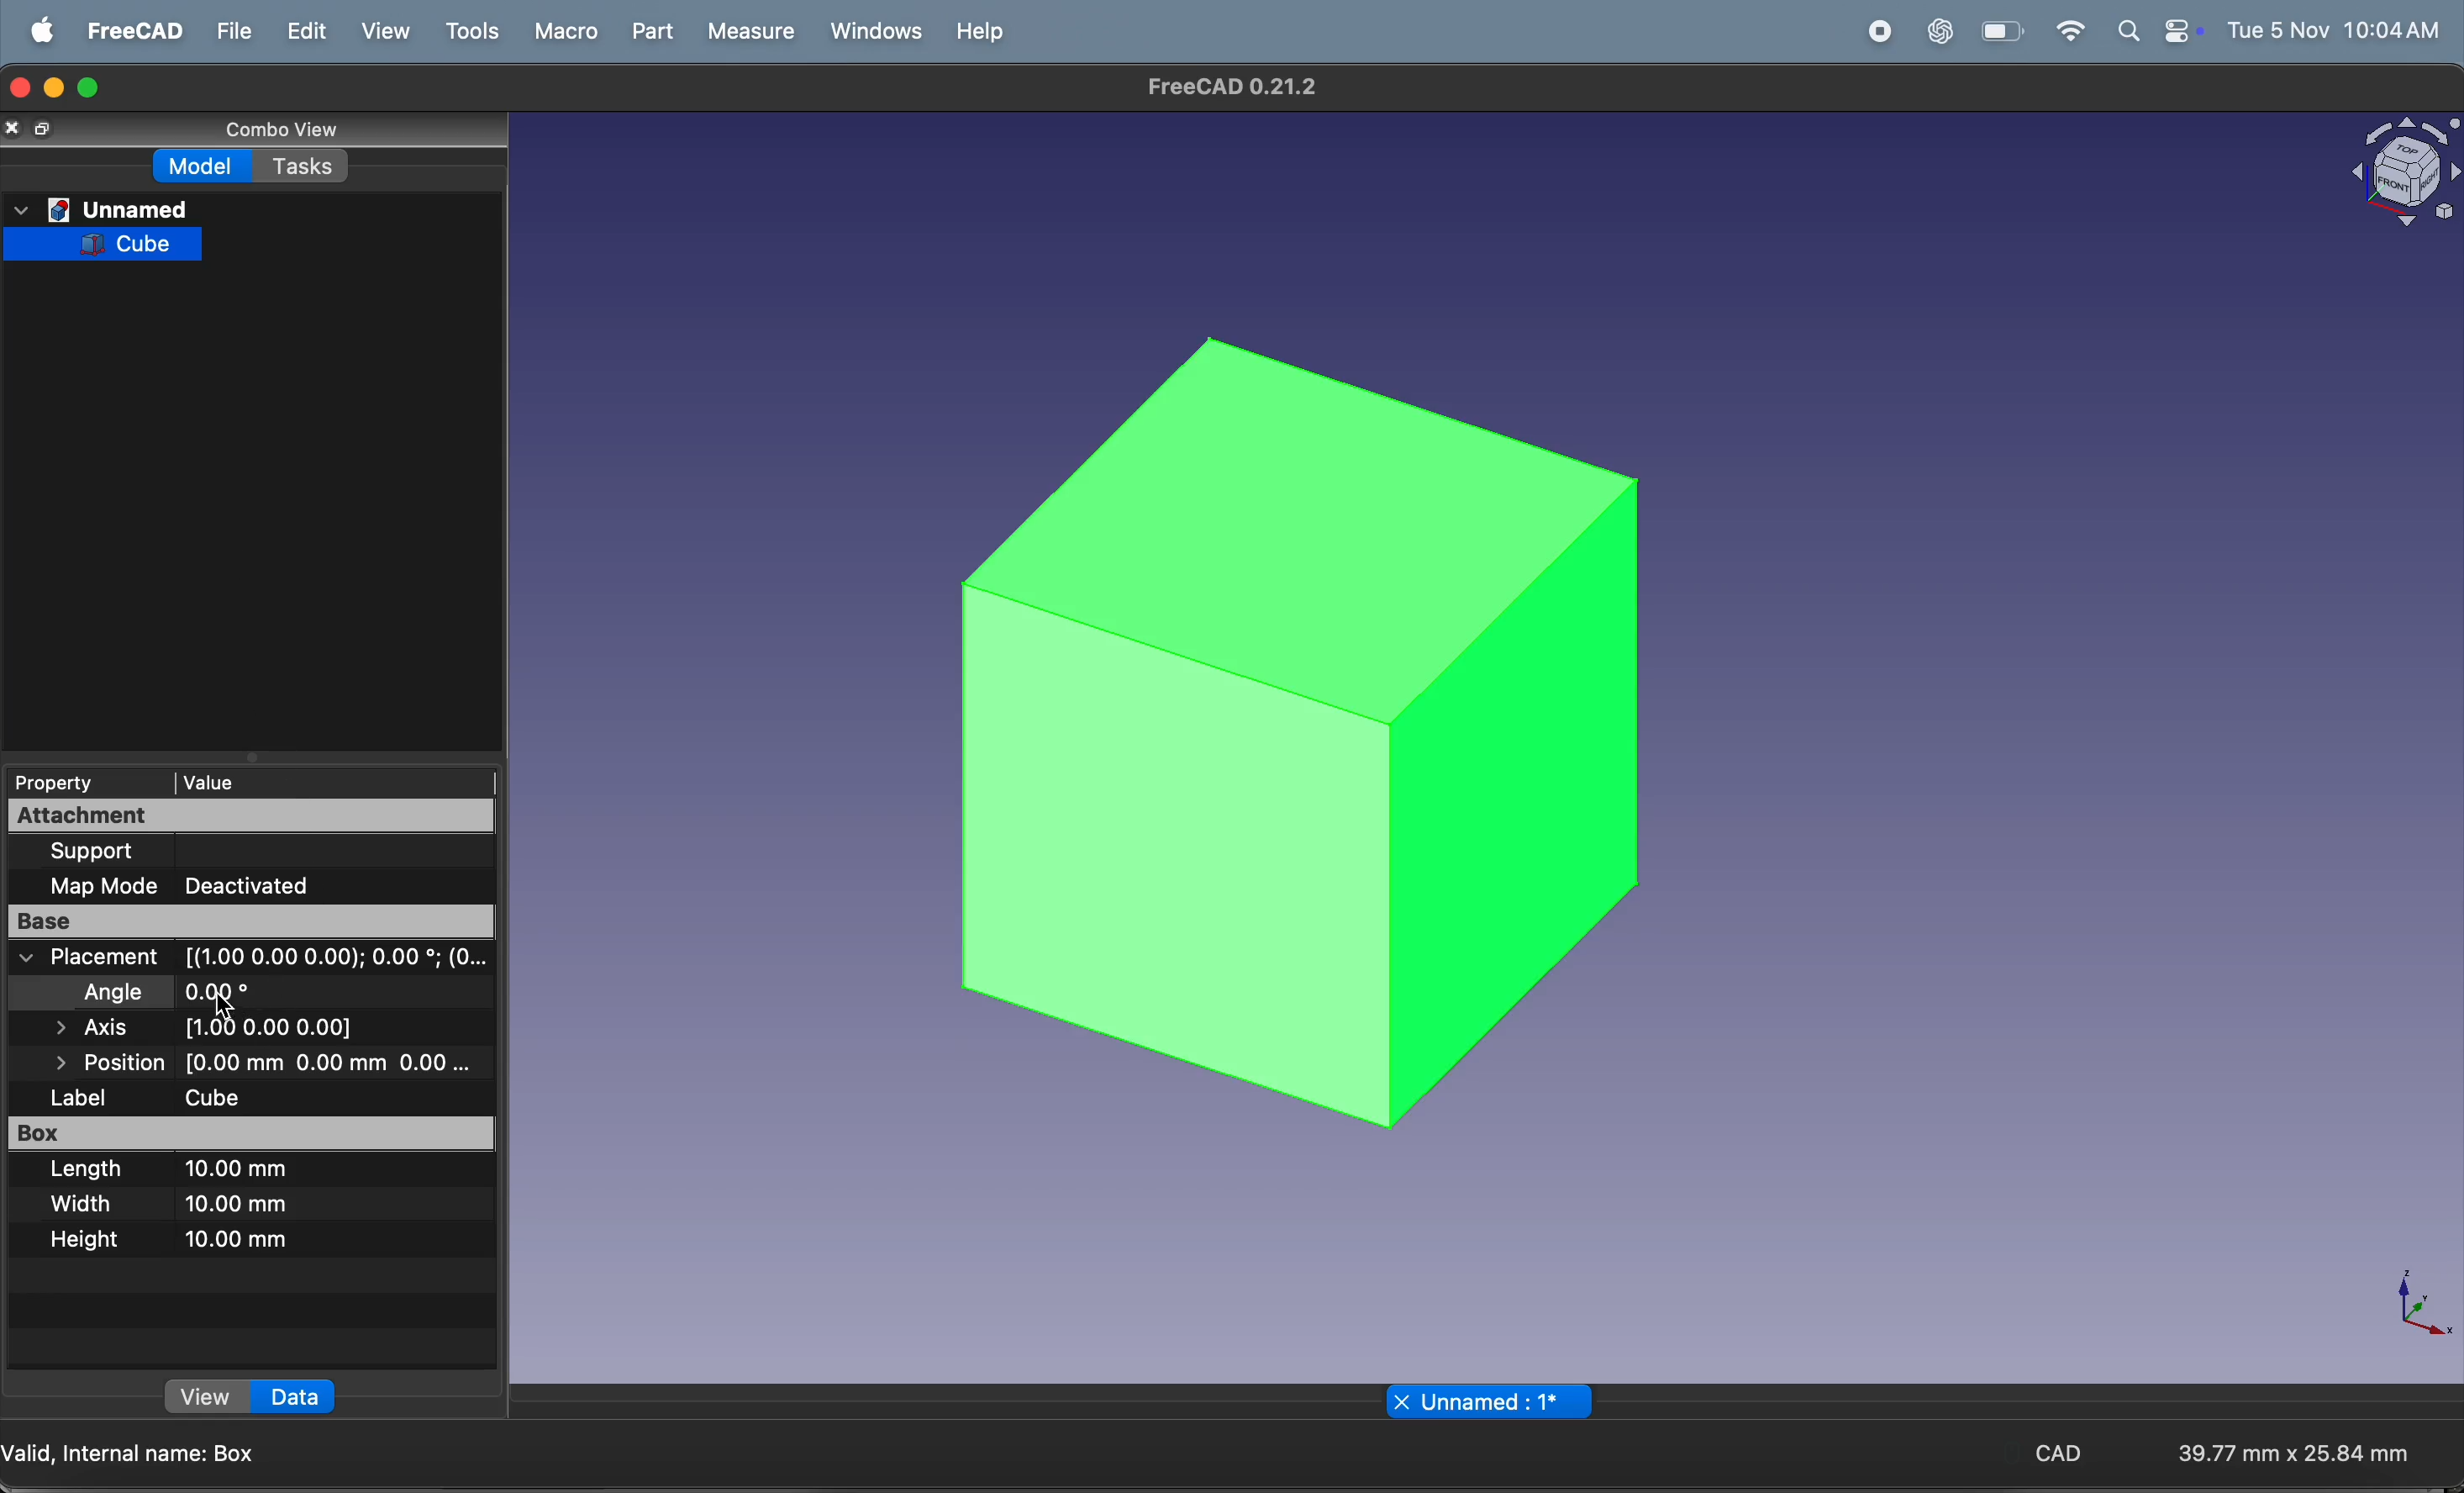 The width and height of the screenshot is (2464, 1493). I want to click on 10mm, so click(250, 1204).